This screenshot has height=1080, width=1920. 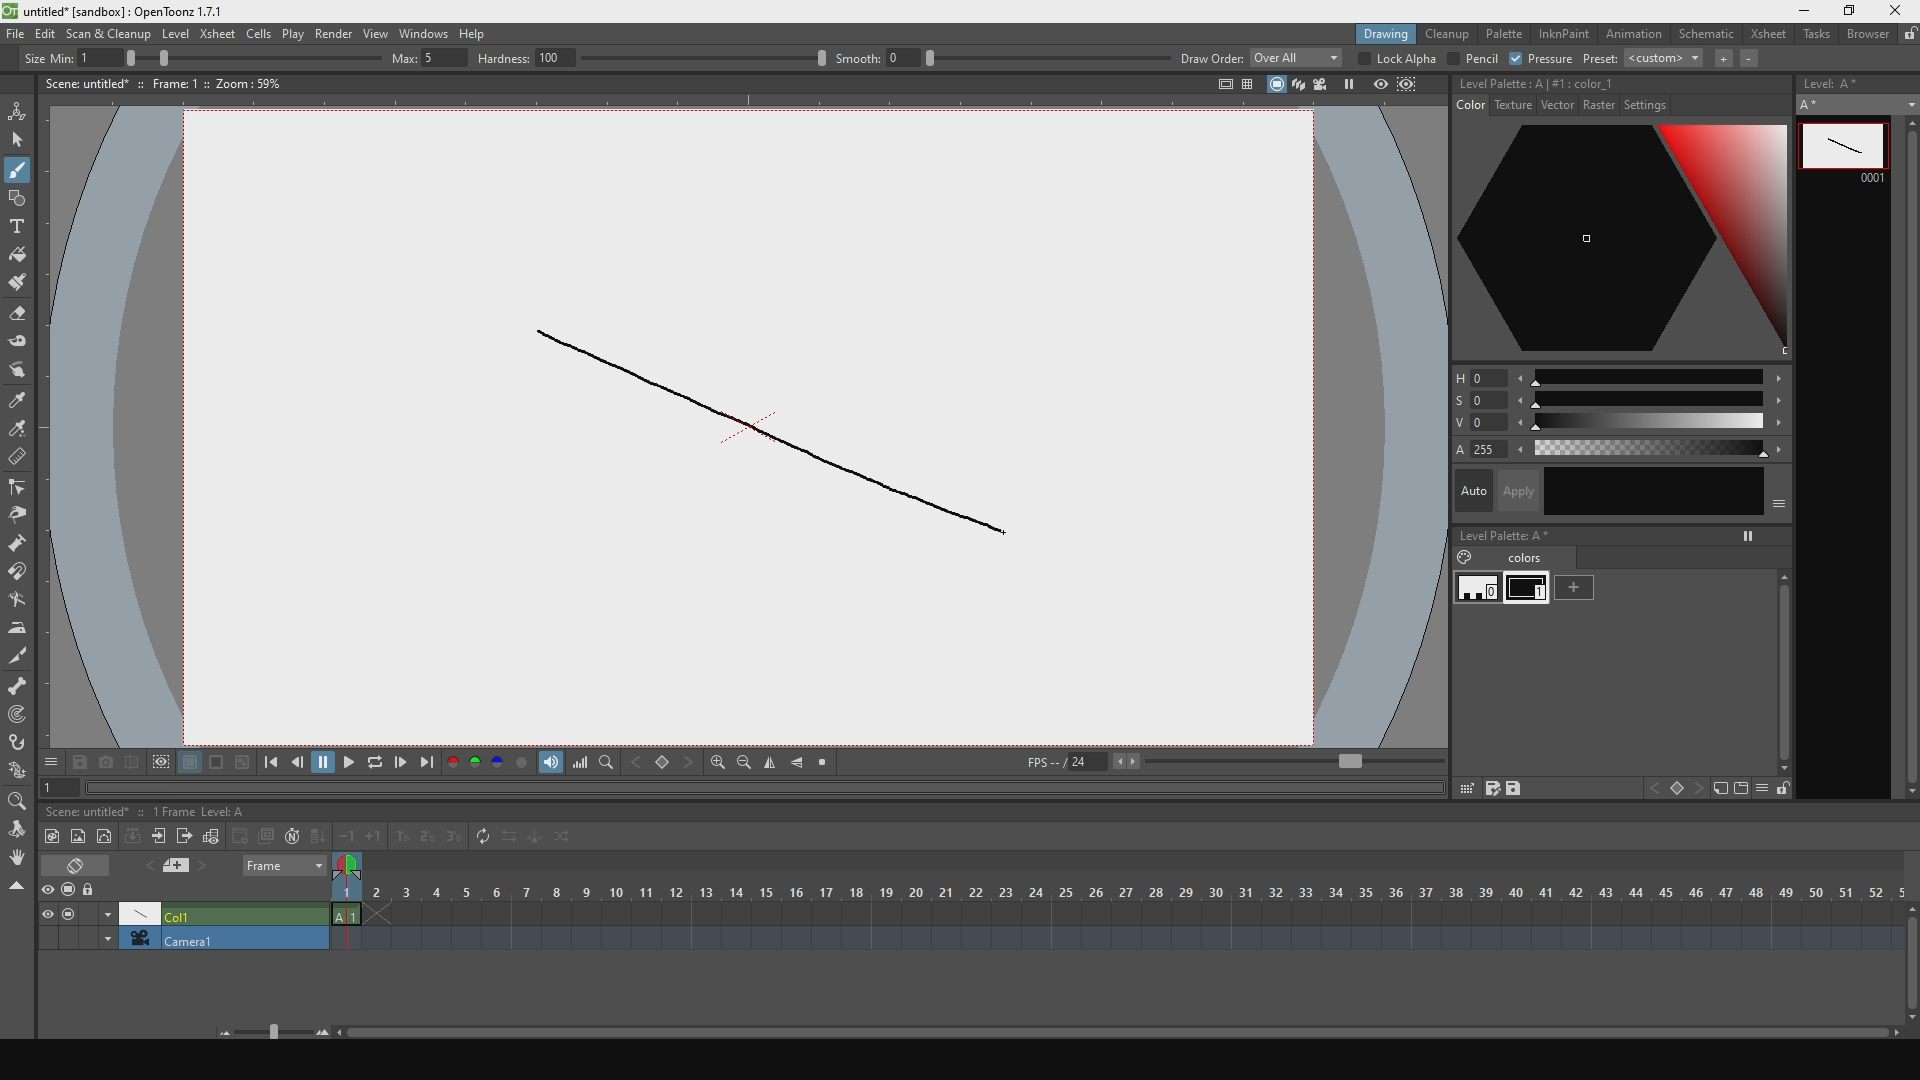 I want to click on color, so click(x=1466, y=105).